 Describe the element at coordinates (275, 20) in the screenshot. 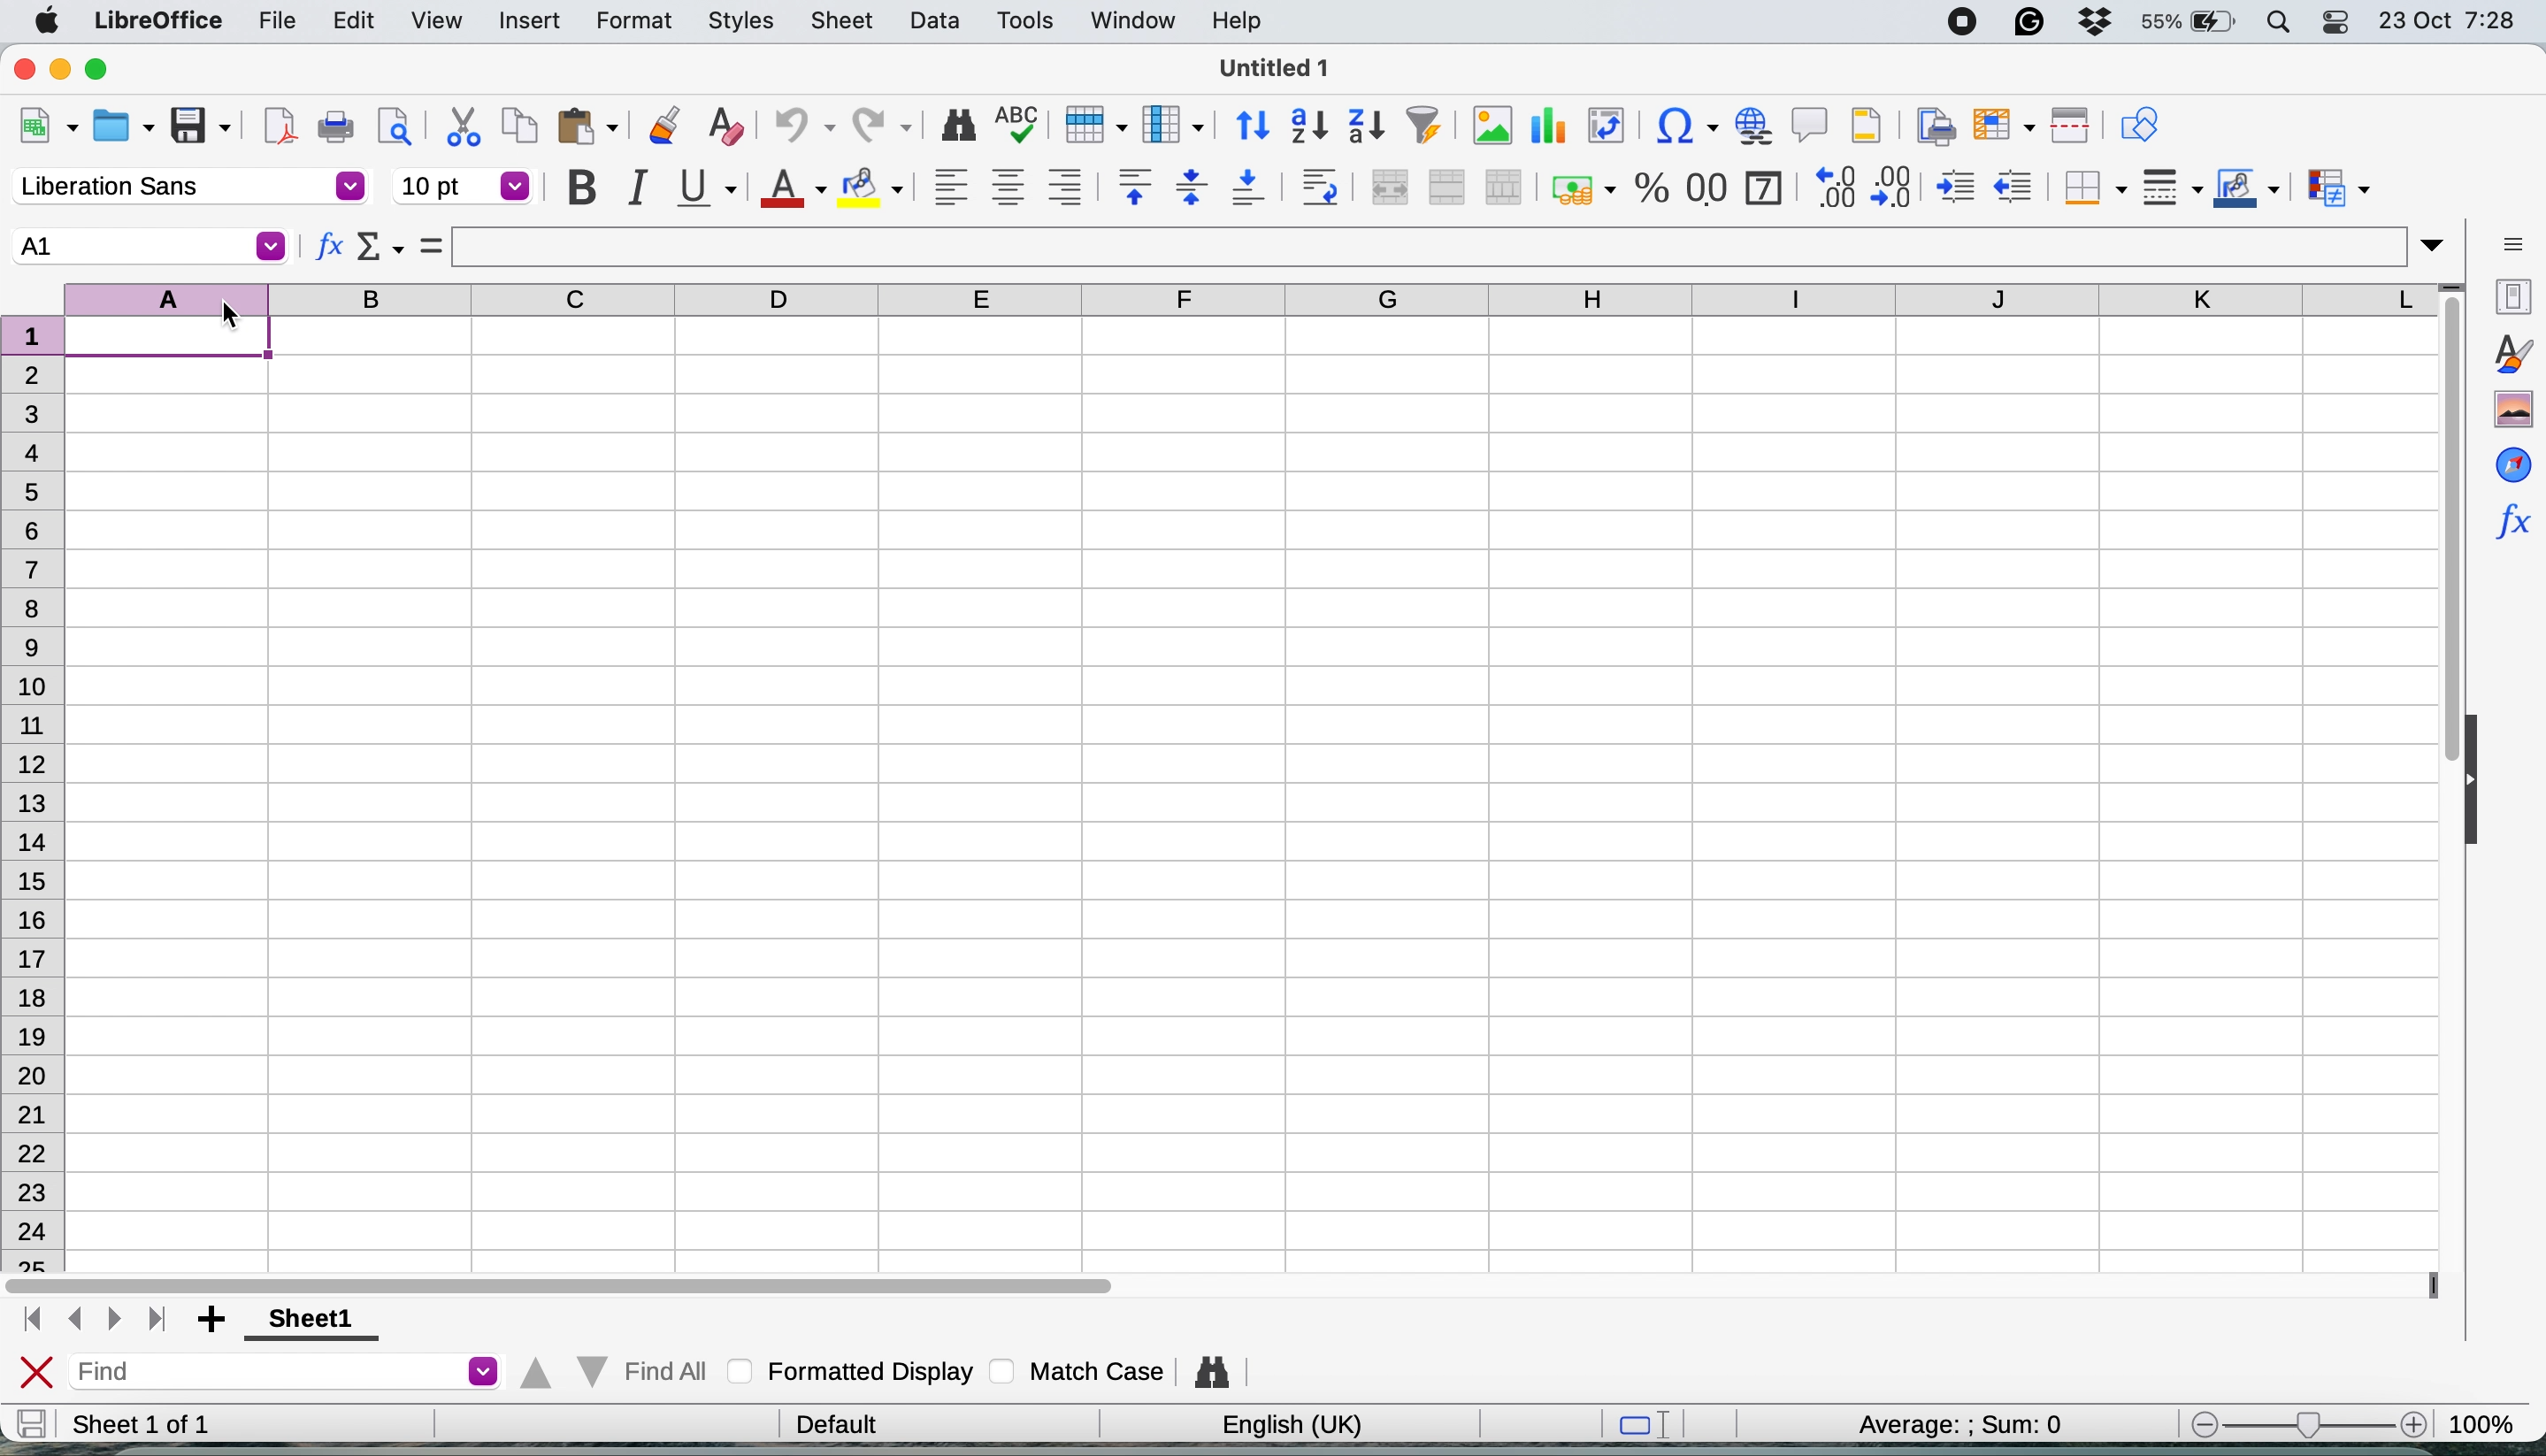

I see `file` at that location.